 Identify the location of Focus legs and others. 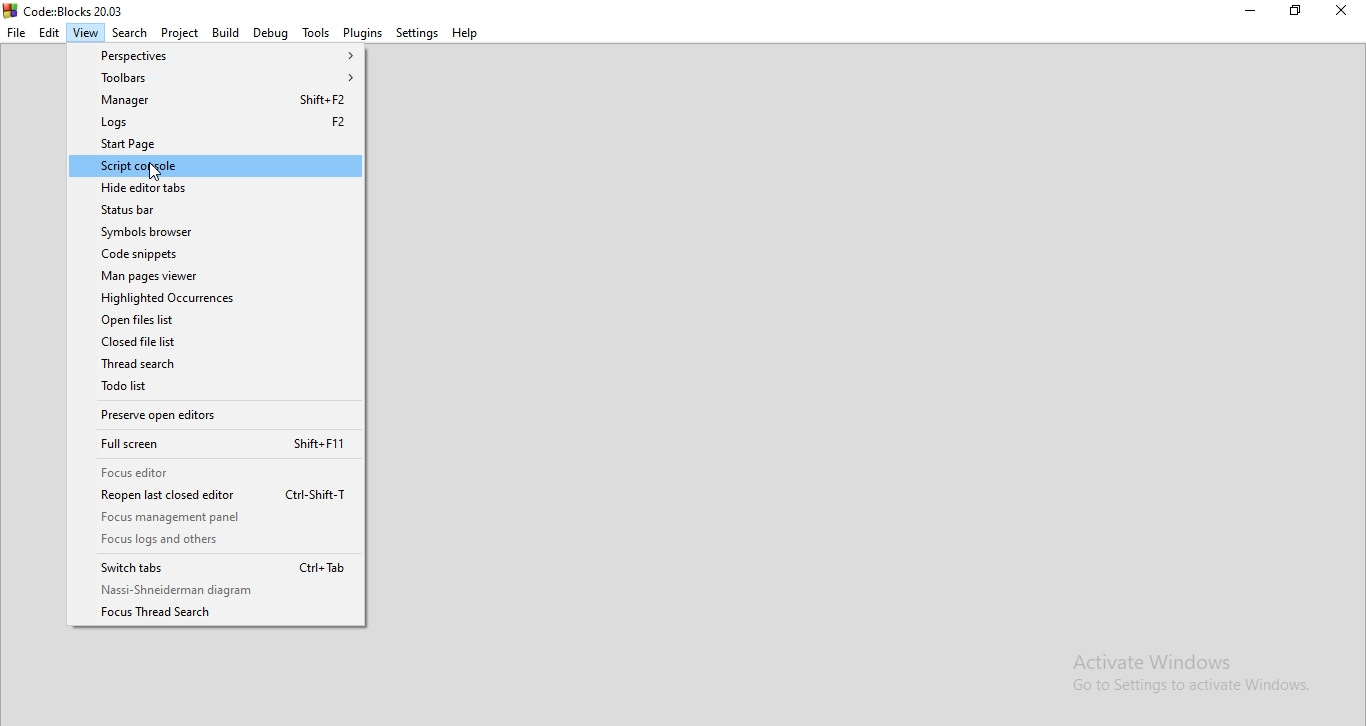
(302, 1028).